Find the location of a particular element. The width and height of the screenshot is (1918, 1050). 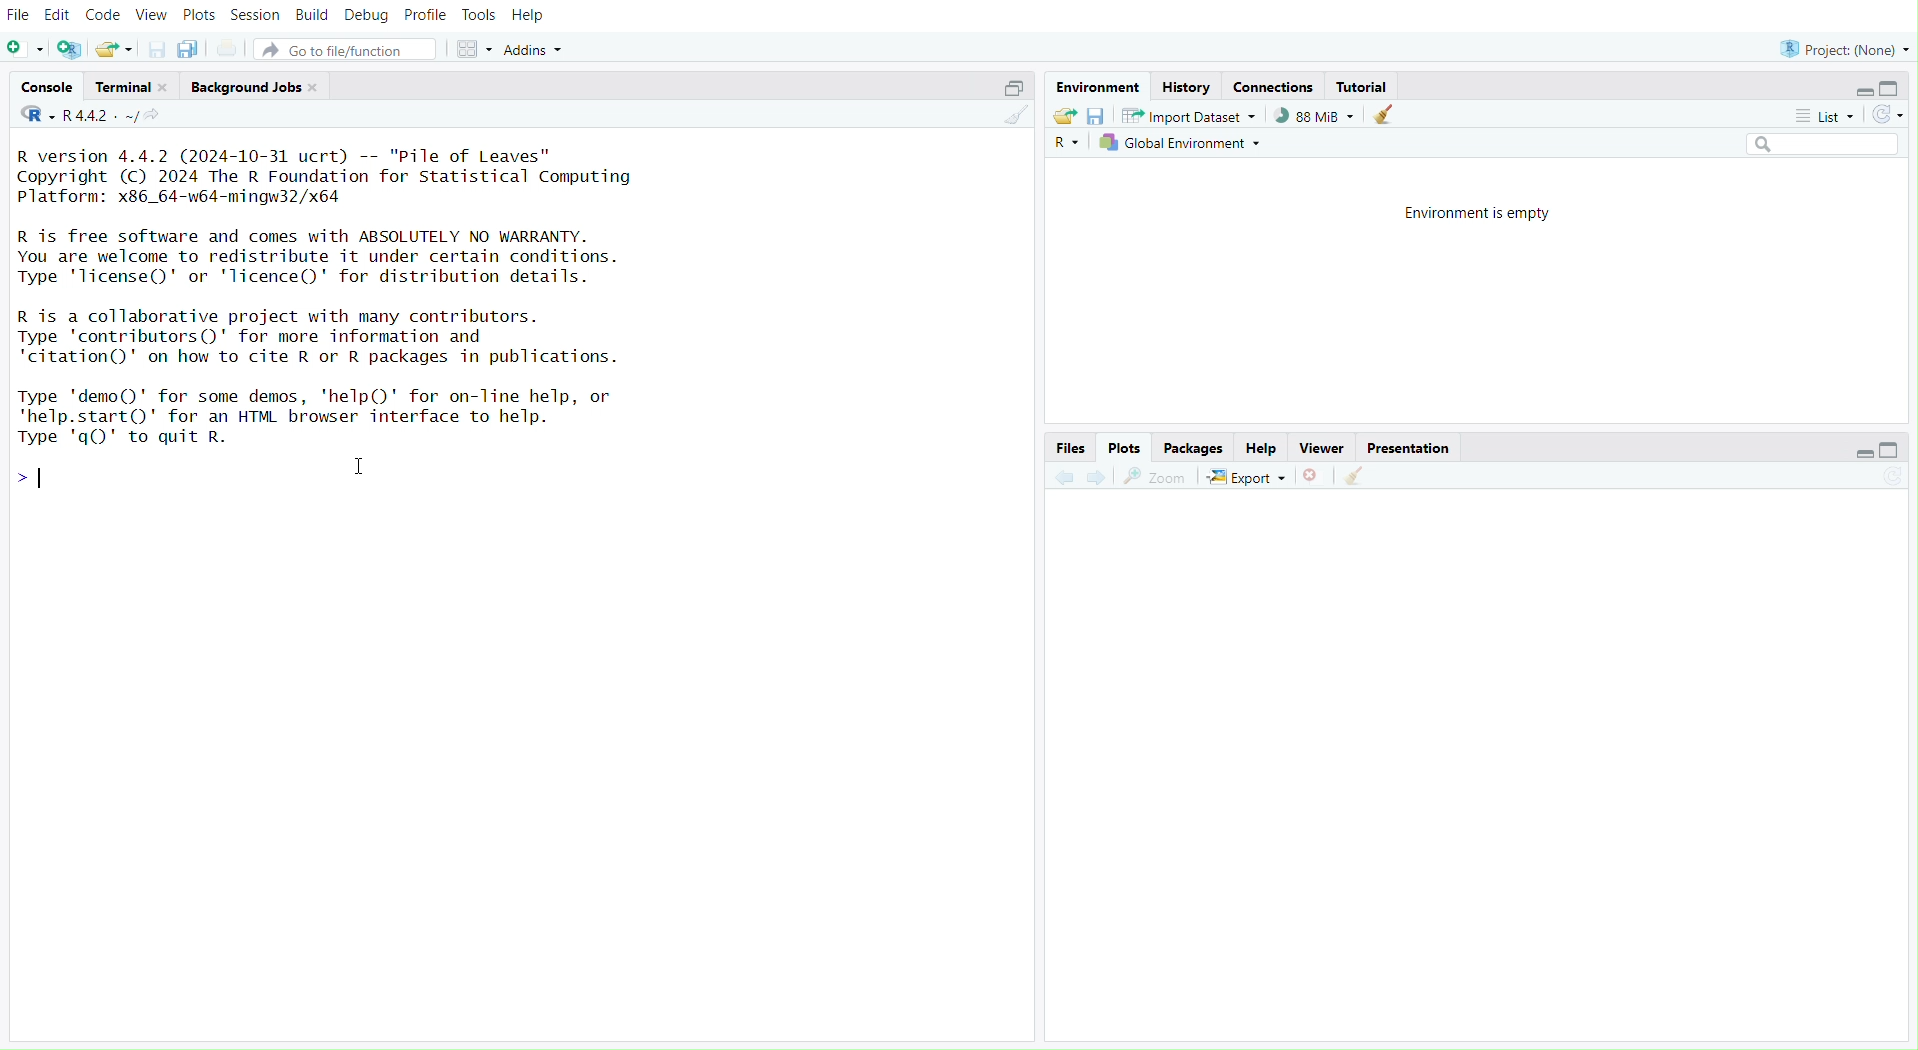

Build is located at coordinates (314, 16).